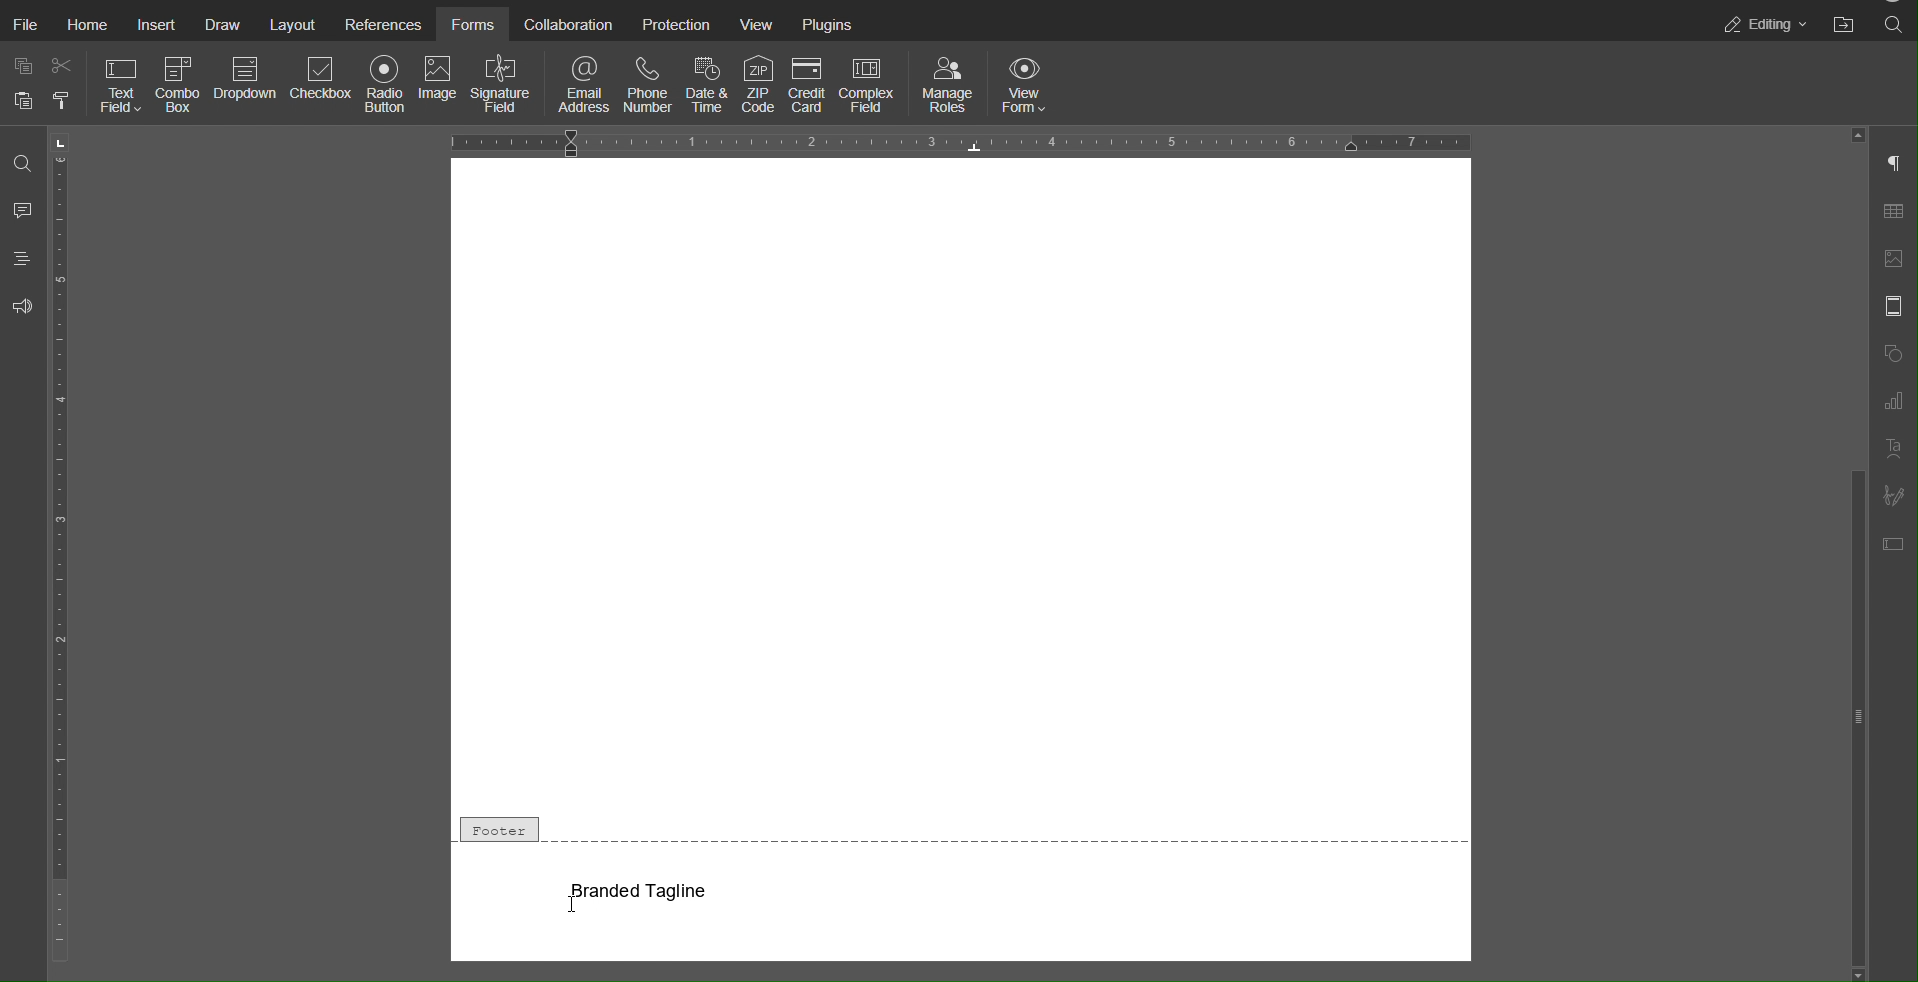 This screenshot has width=1918, height=982. I want to click on Date & Time, so click(702, 83).